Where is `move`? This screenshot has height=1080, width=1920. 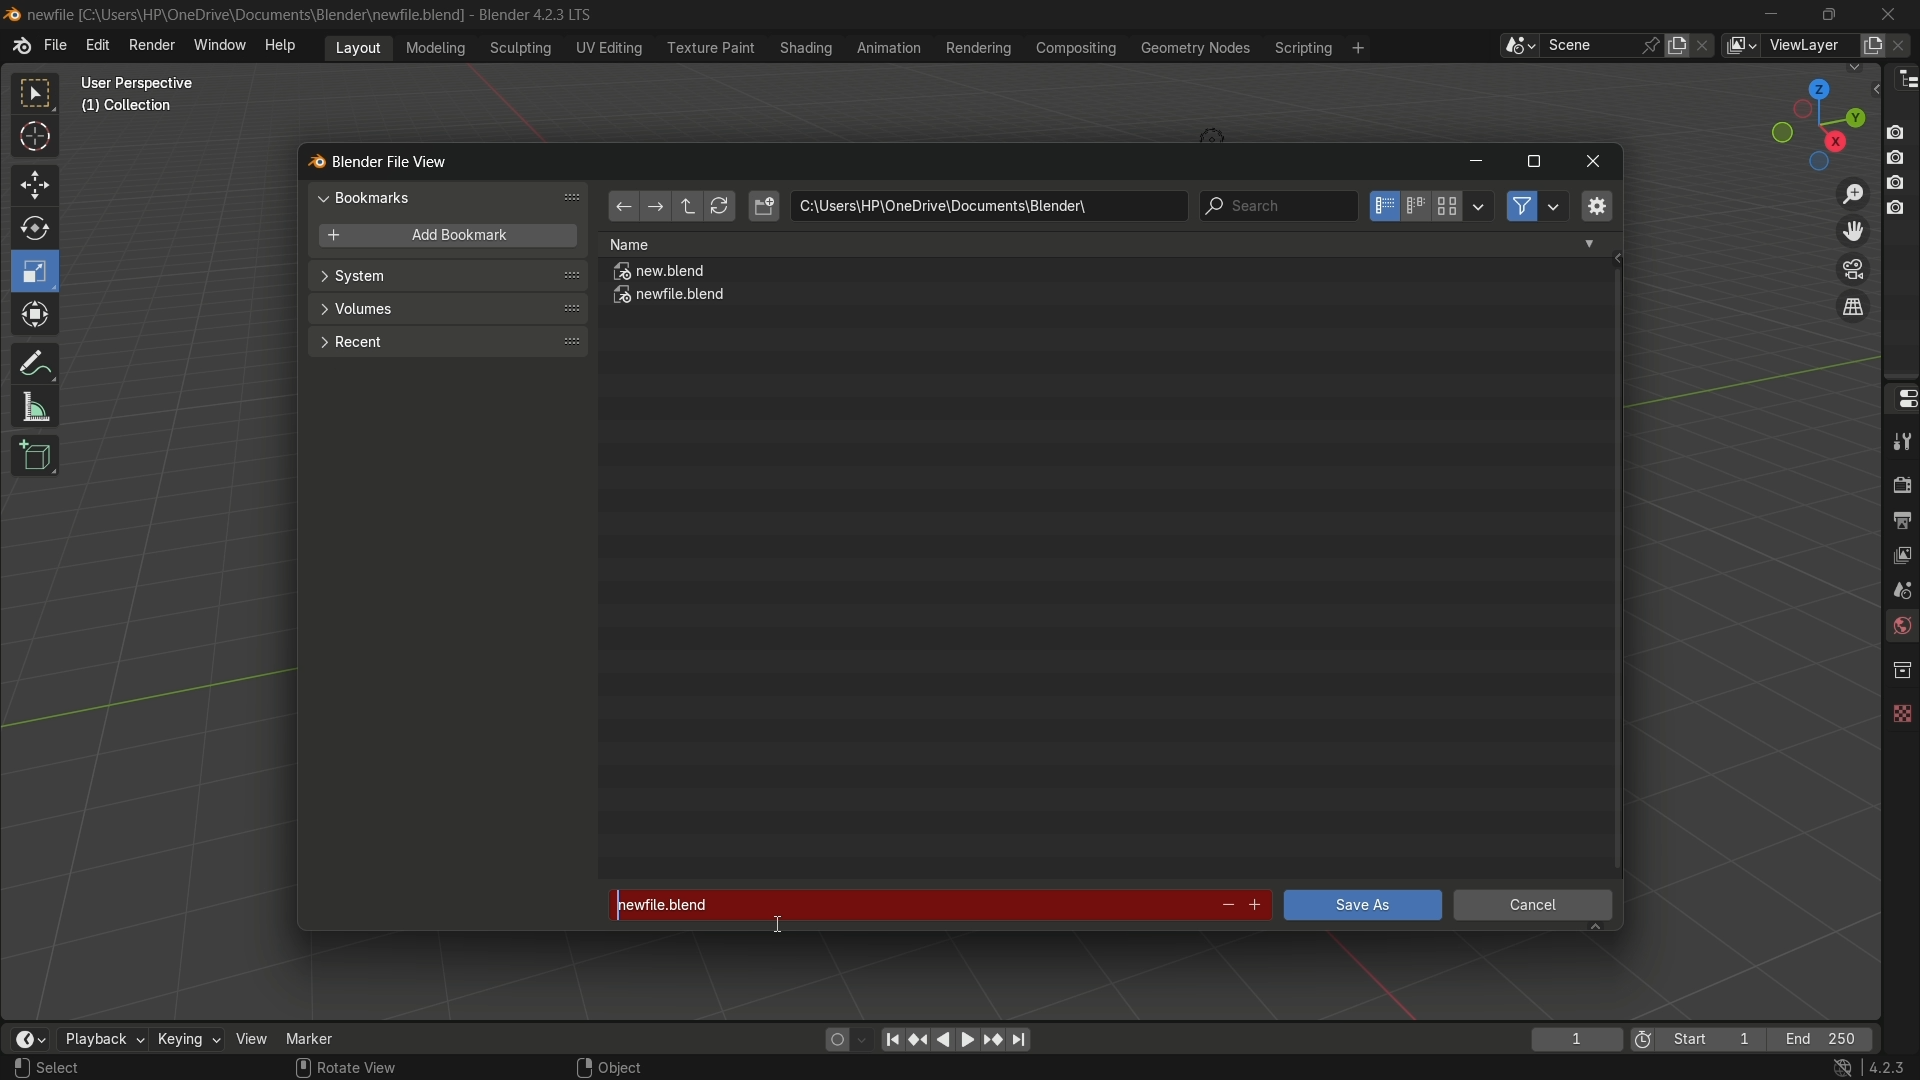 move is located at coordinates (33, 183).